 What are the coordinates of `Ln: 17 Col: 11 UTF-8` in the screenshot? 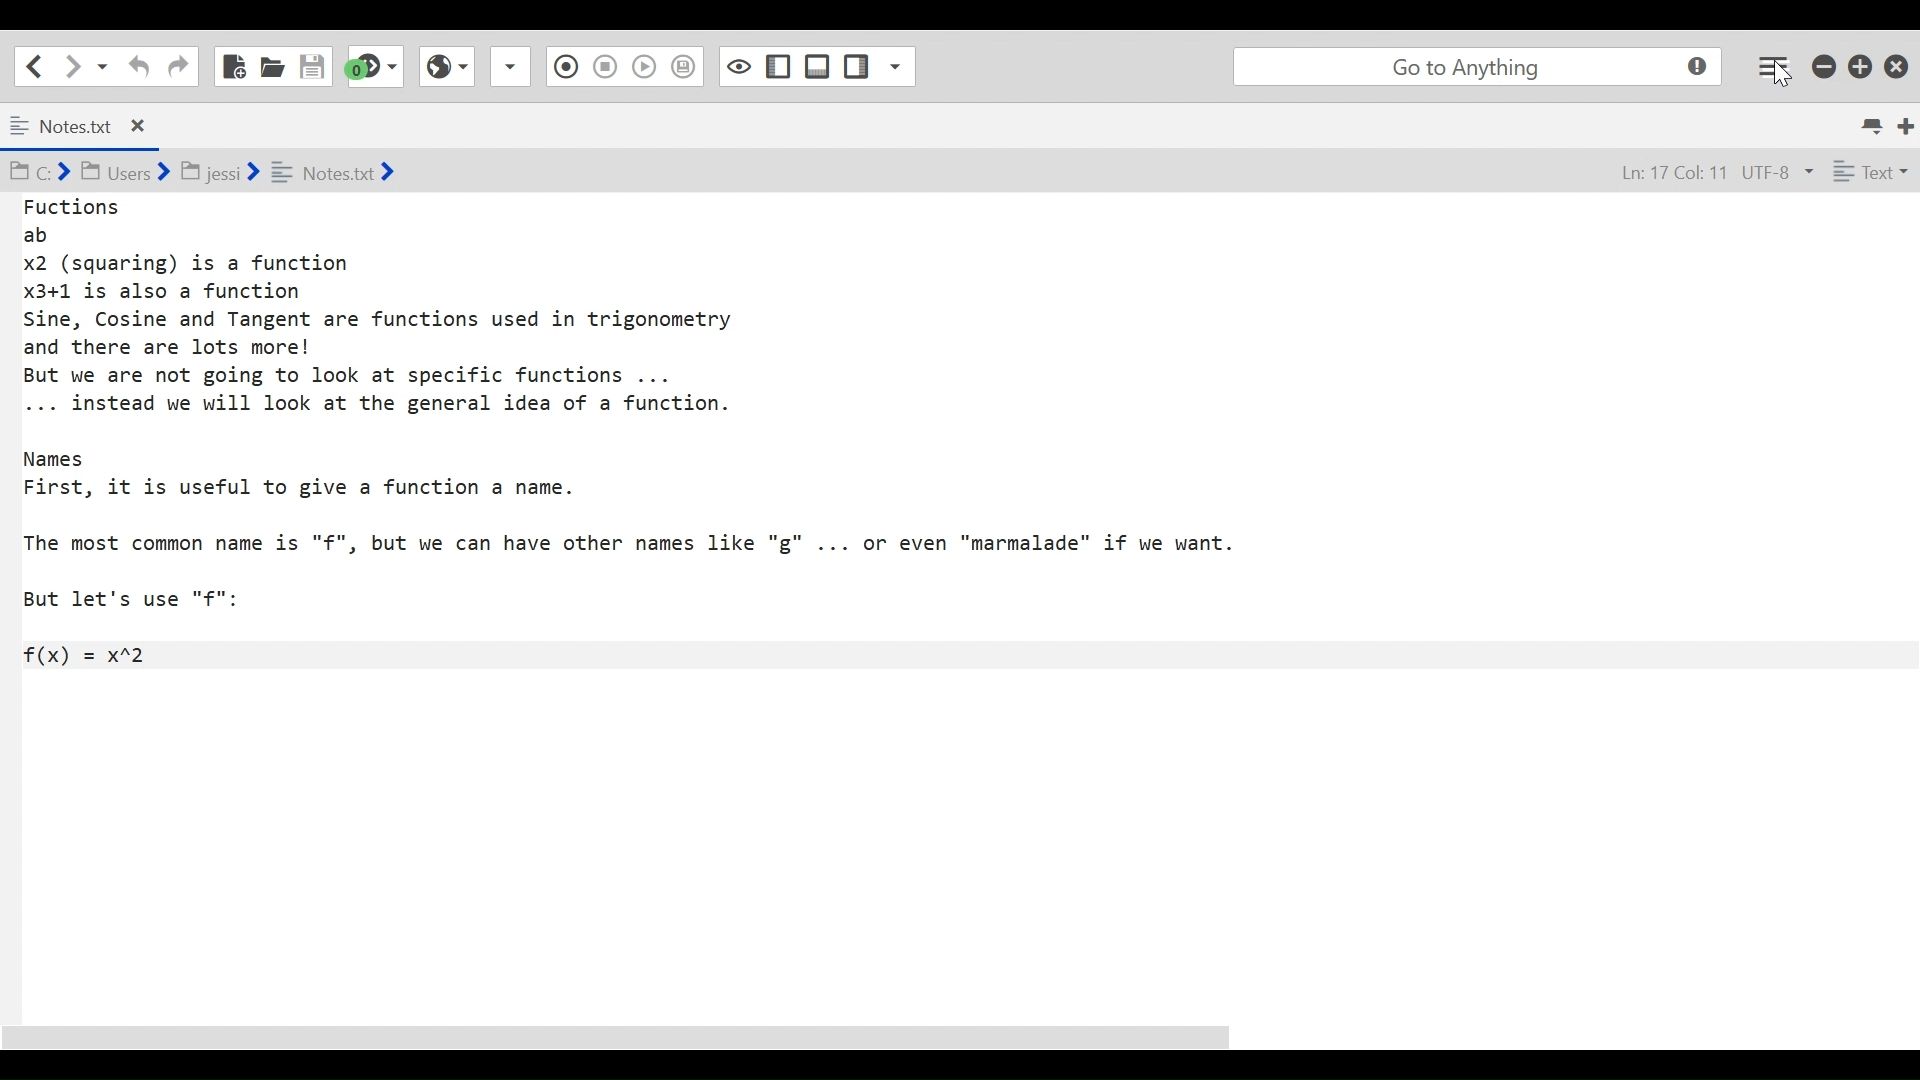 It's located at (1699, 174).